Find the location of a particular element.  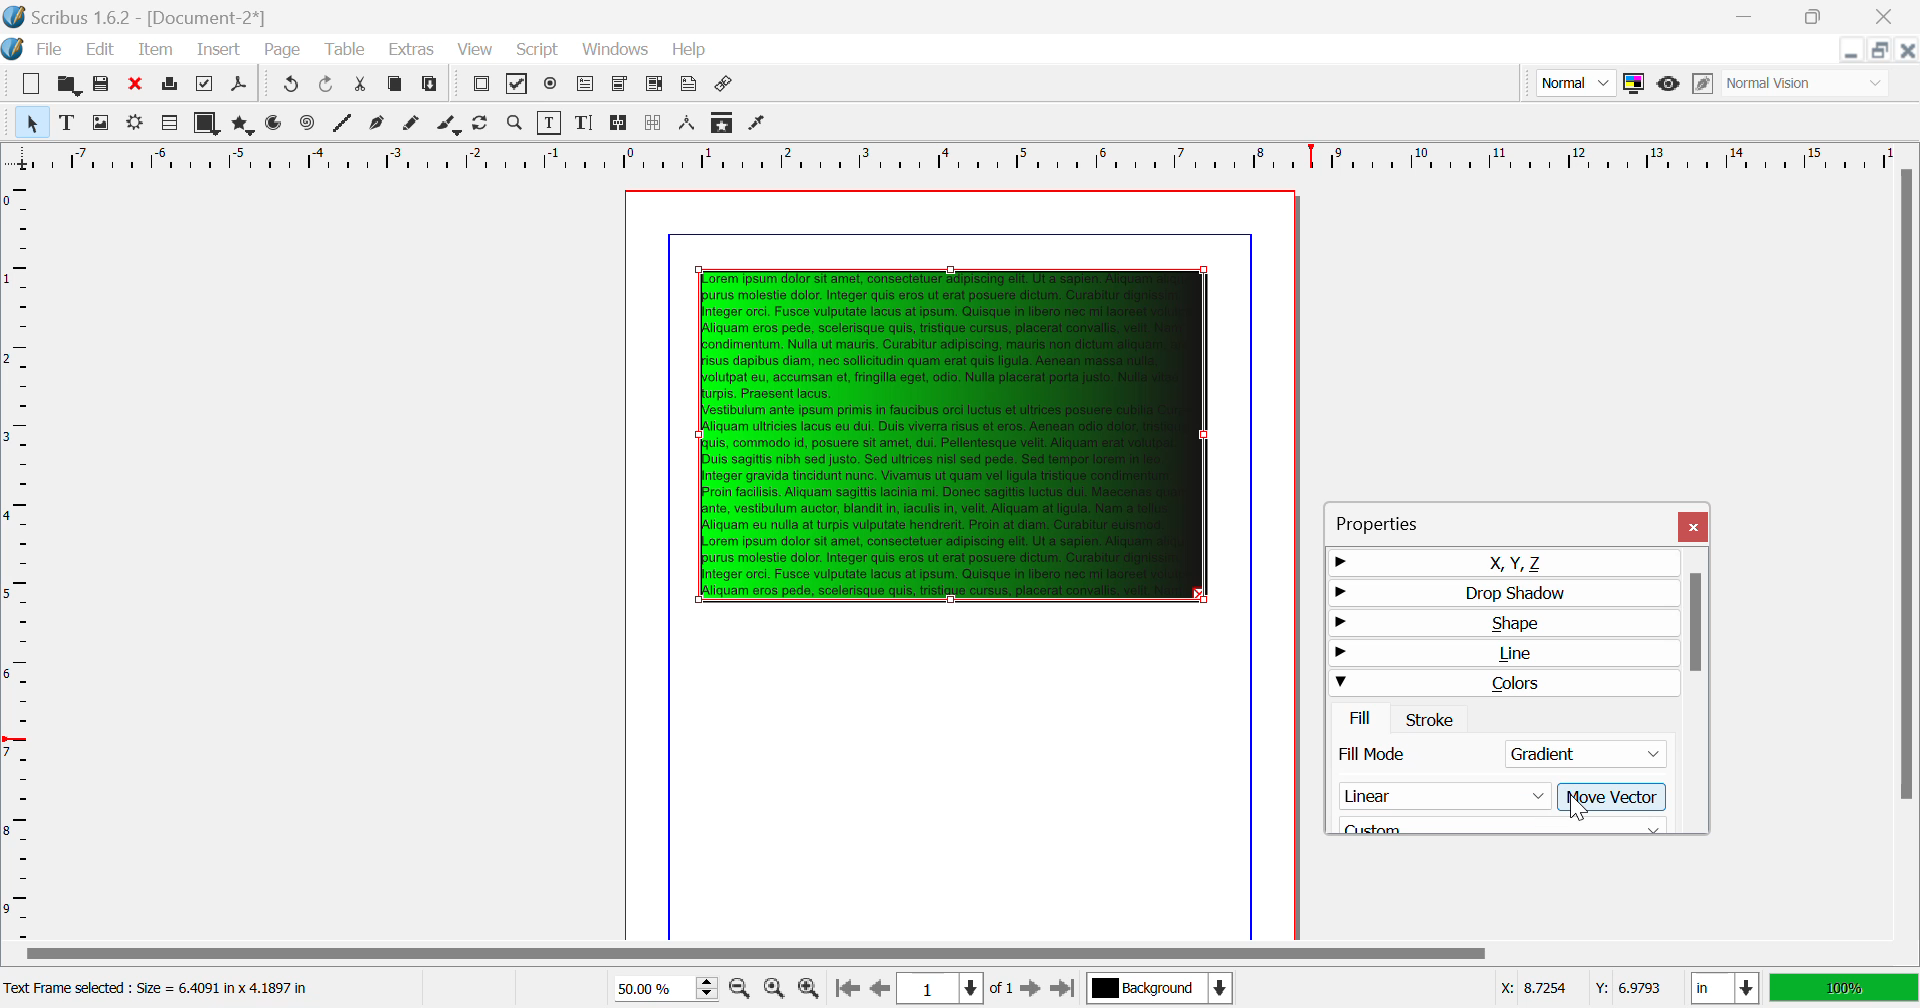

Last Page is located at coordinates (1062, 989).